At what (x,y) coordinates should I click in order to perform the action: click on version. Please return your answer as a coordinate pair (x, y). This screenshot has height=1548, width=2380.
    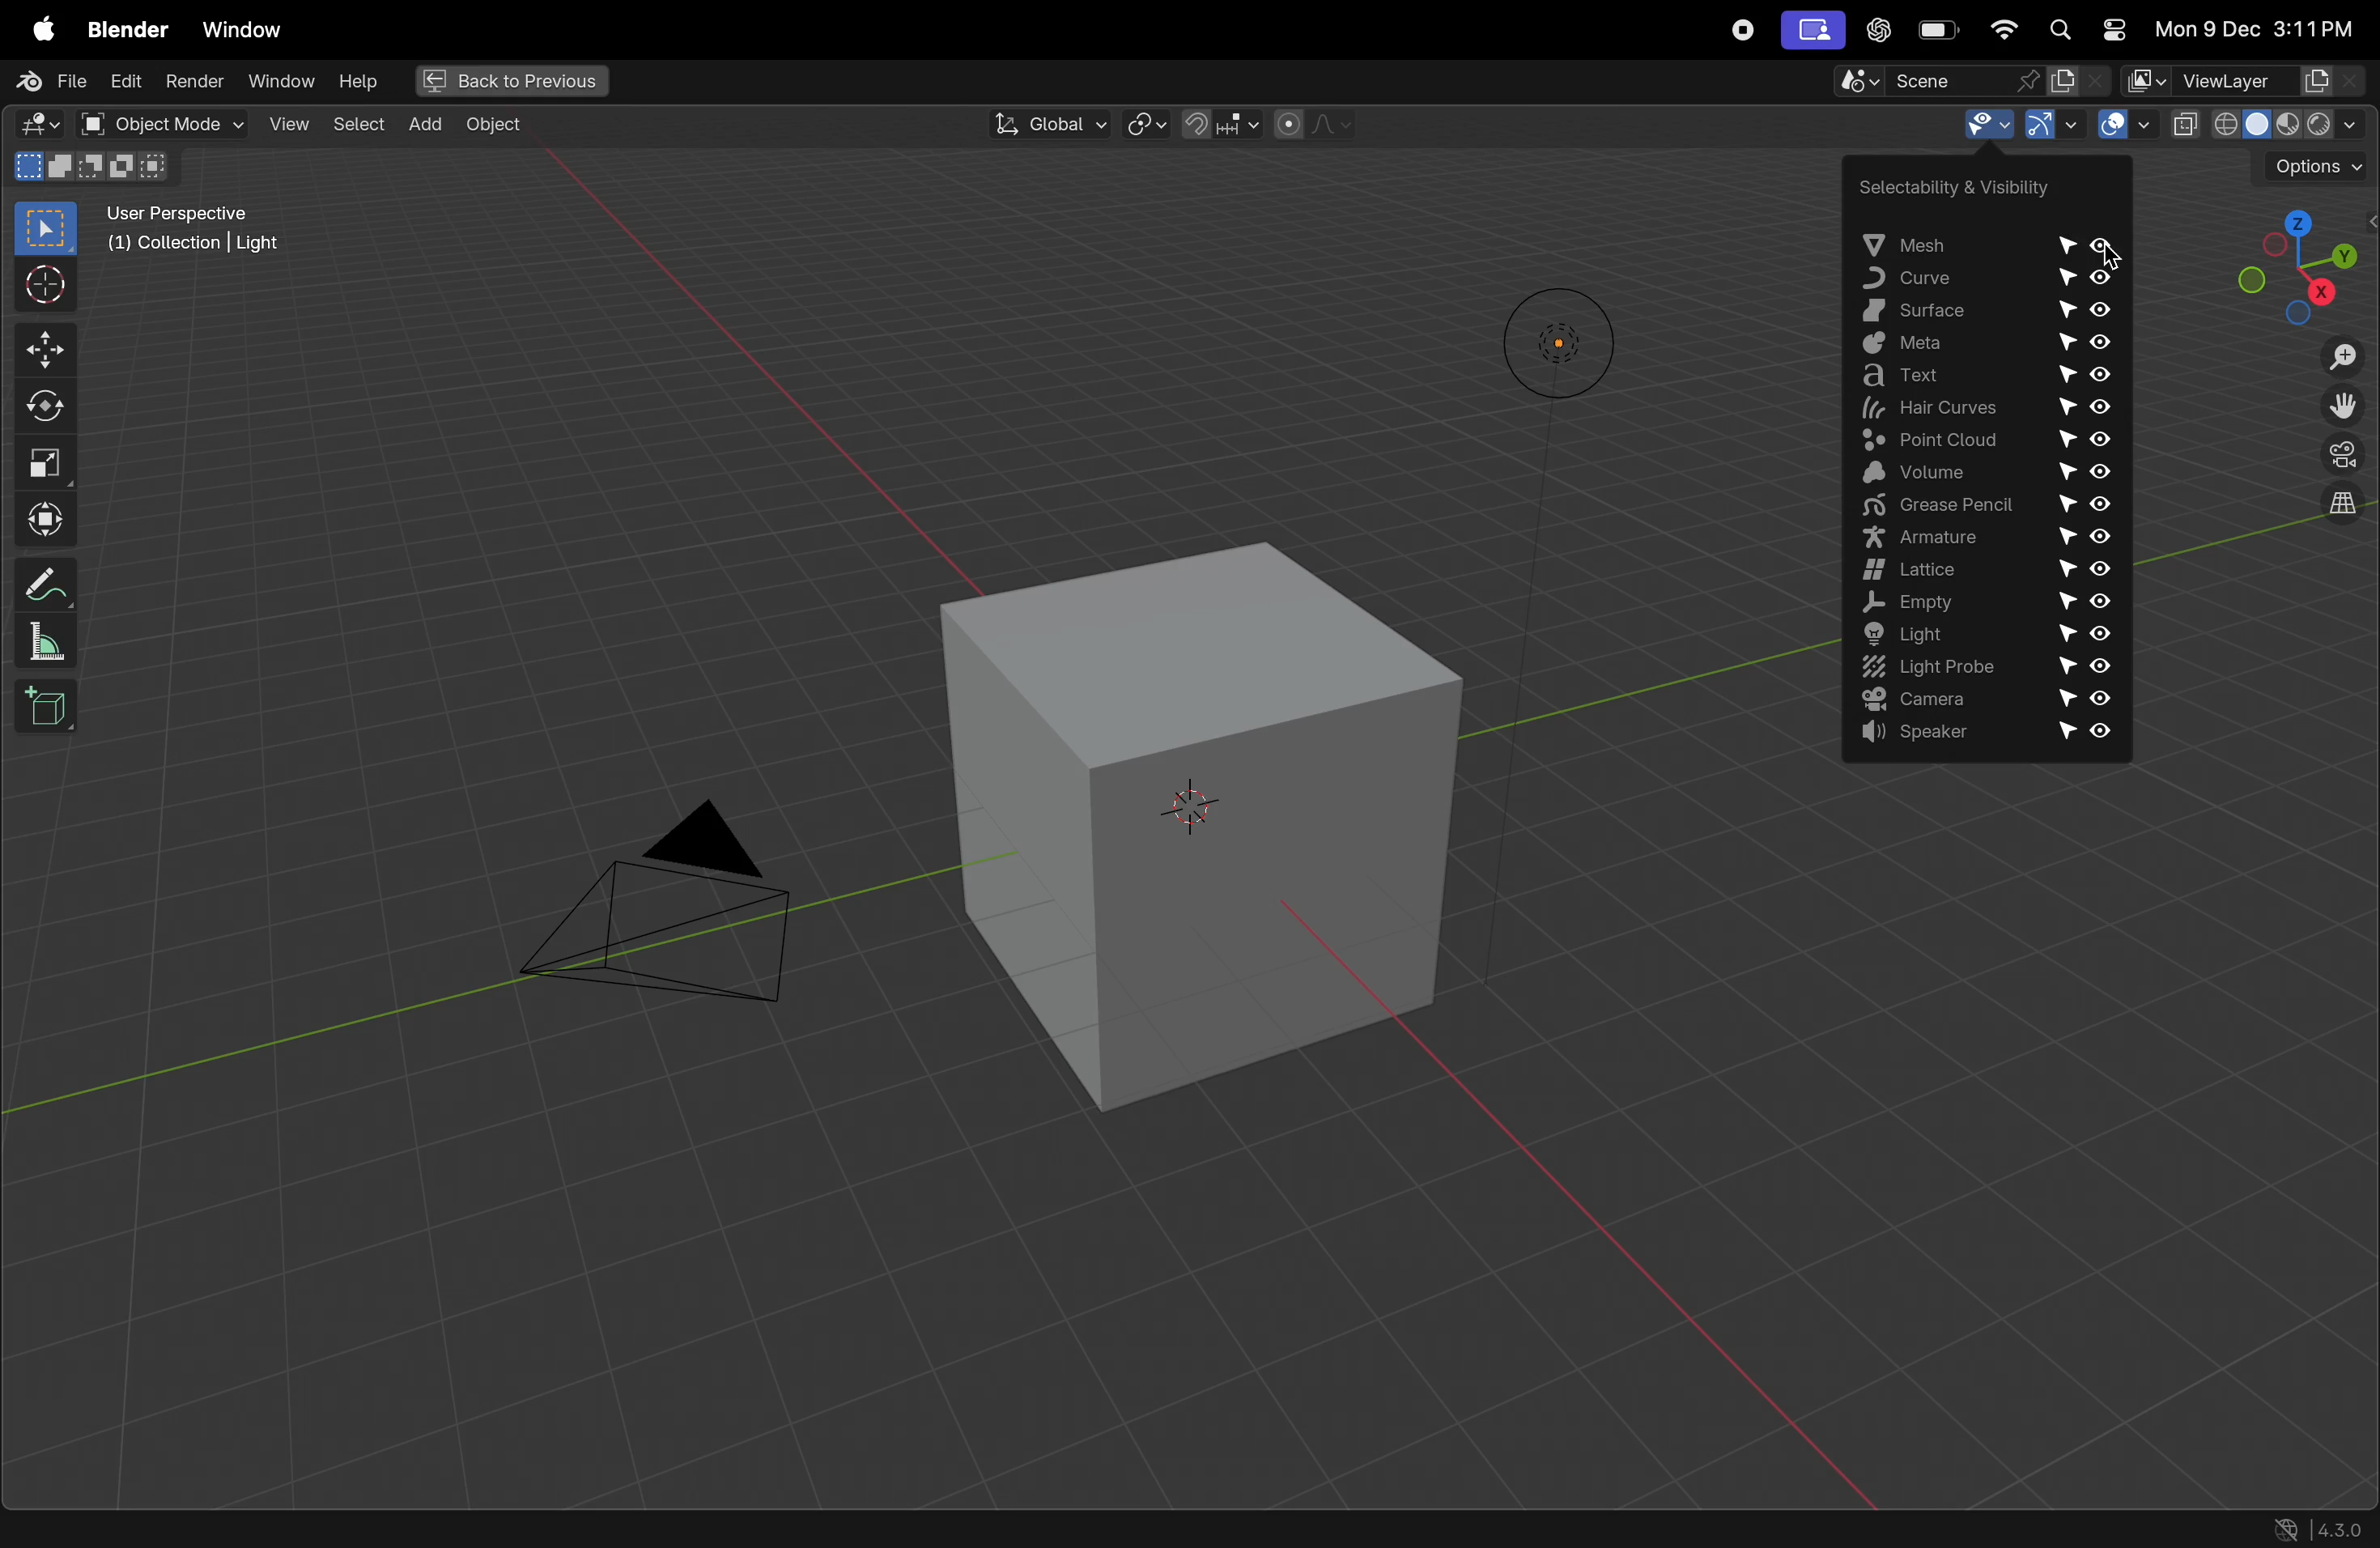
    Looking at the image, I should click on (2318, 1528).